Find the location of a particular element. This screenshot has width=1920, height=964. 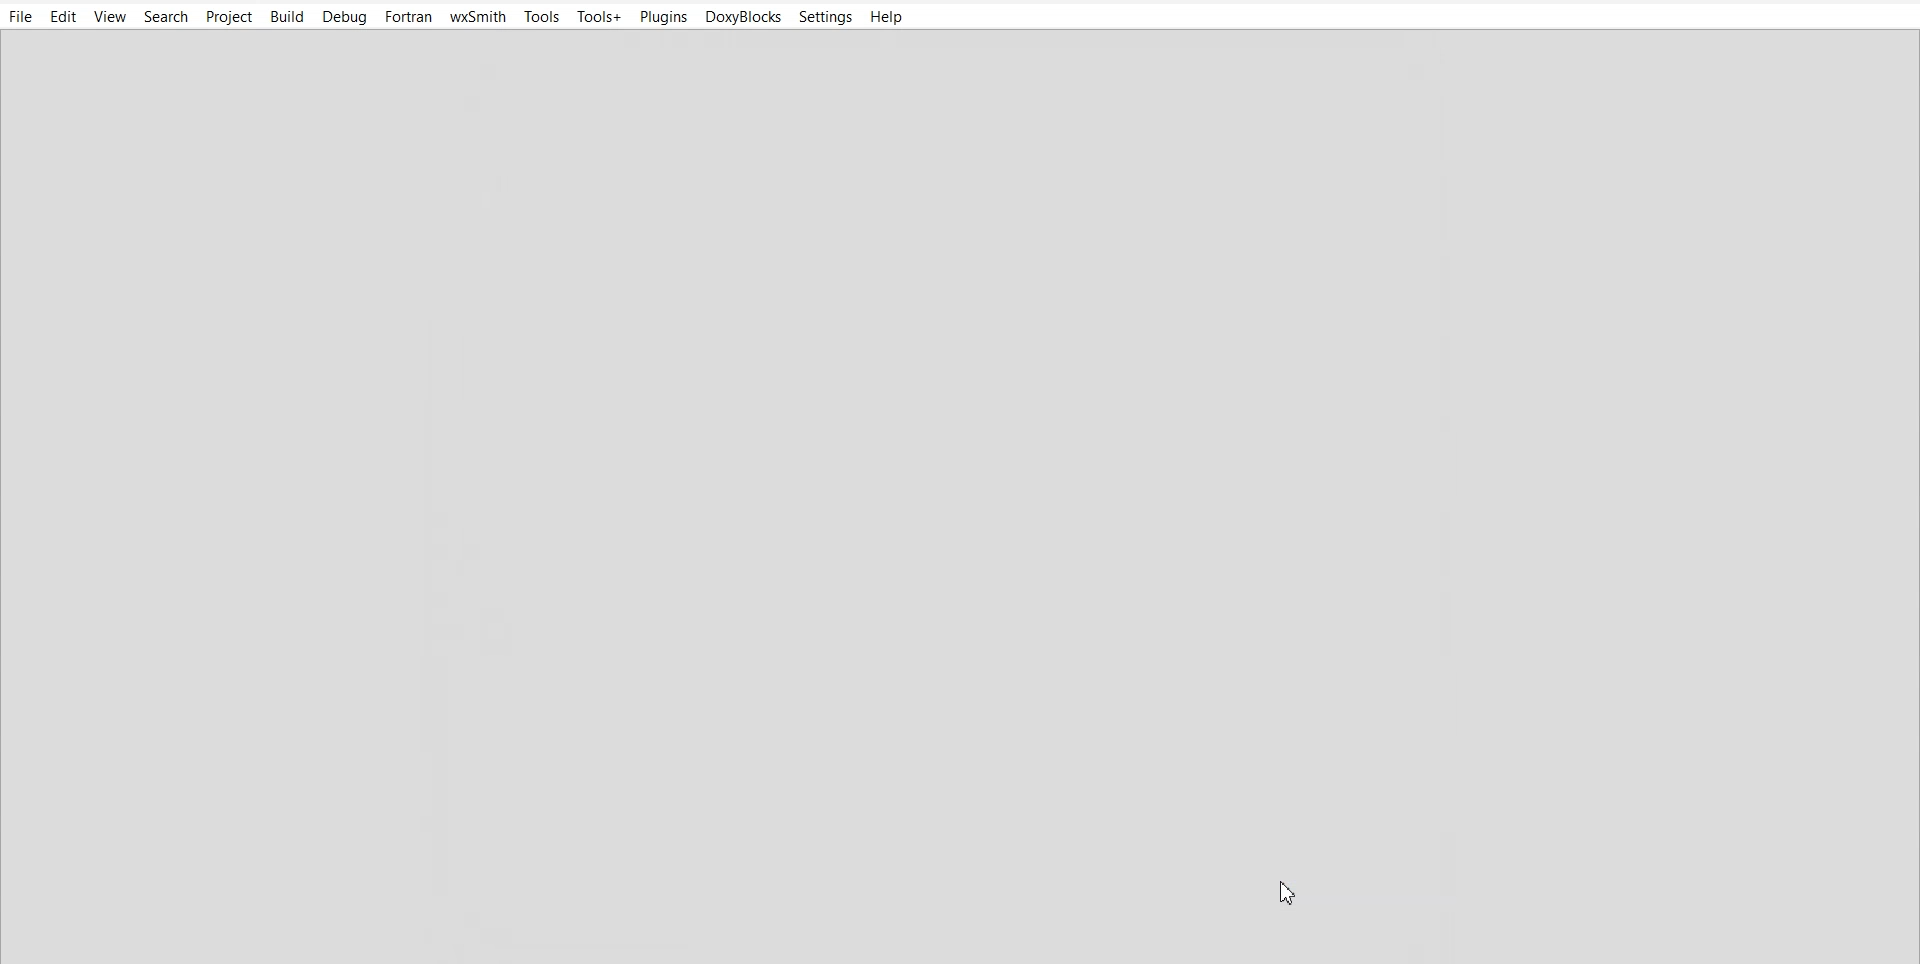

Tools+ is located at coordinates (601, 15).